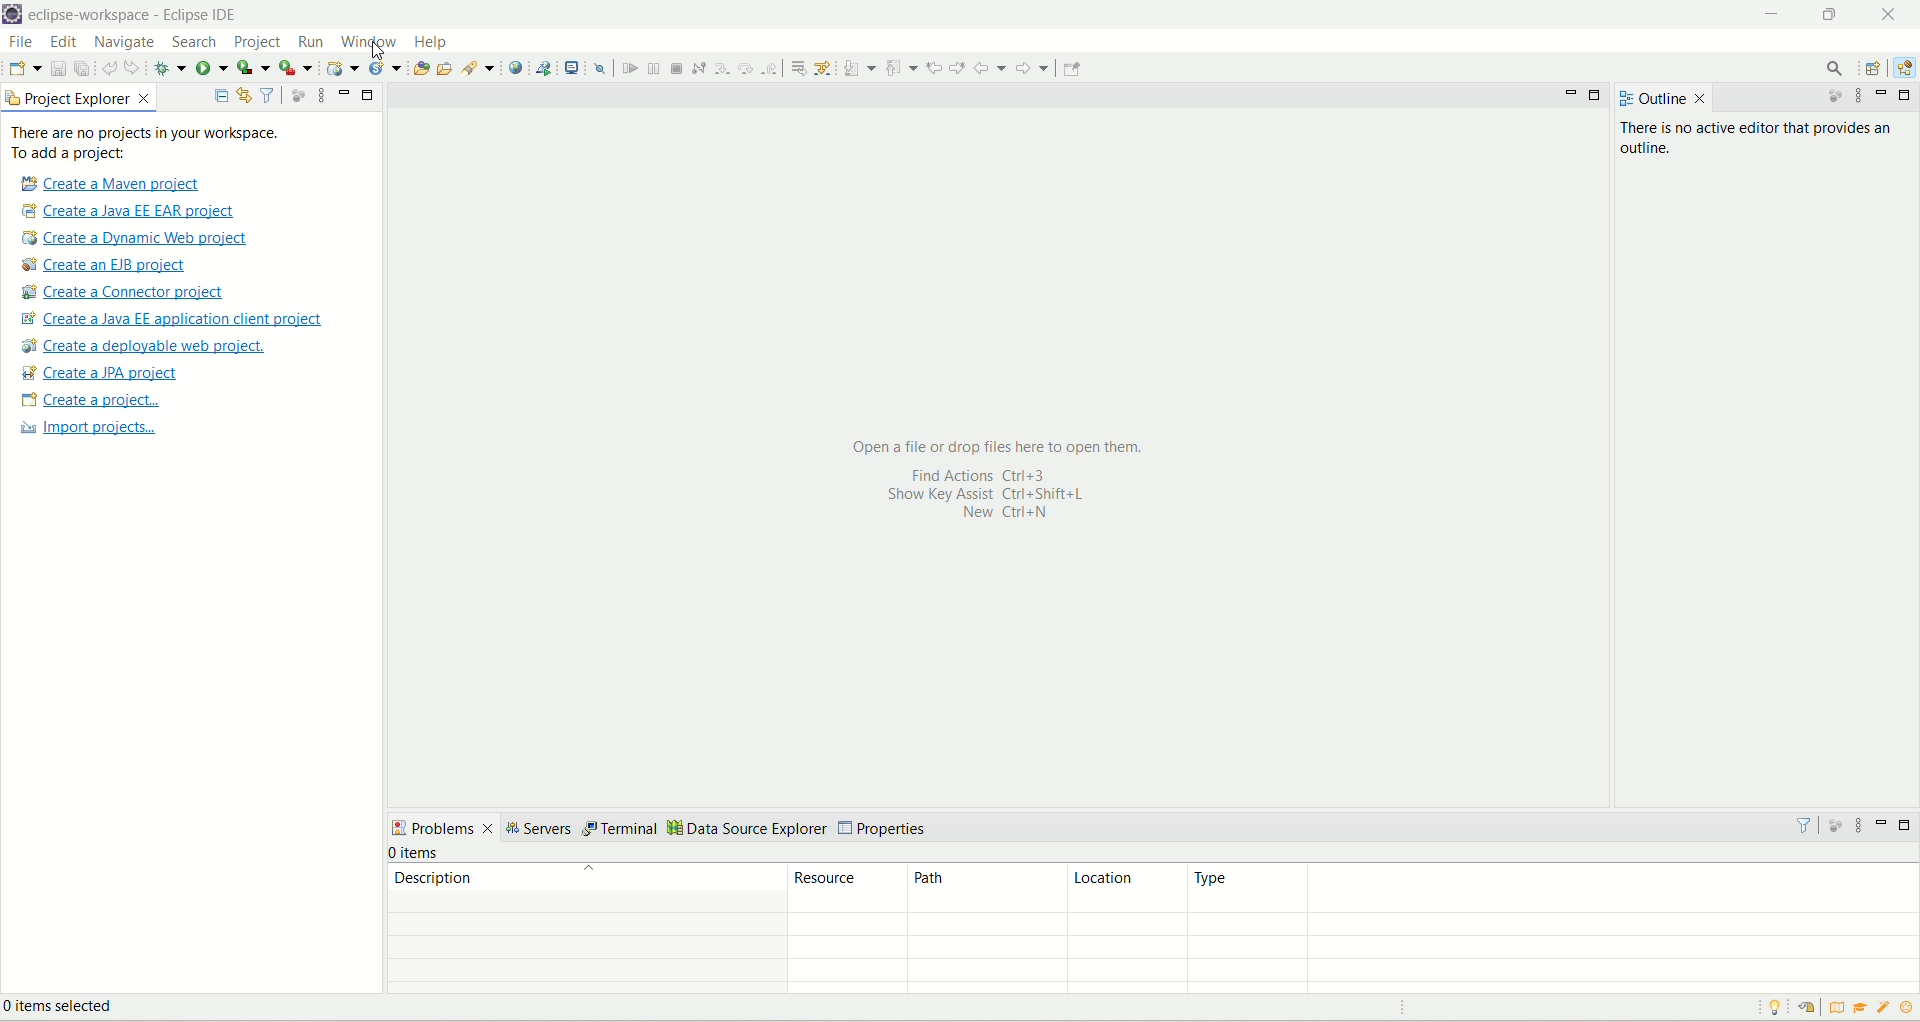  What do you see at coordinates (269, 94) in the screenshot?
I see `select and deselect filters` at bounding box center [269, 94].